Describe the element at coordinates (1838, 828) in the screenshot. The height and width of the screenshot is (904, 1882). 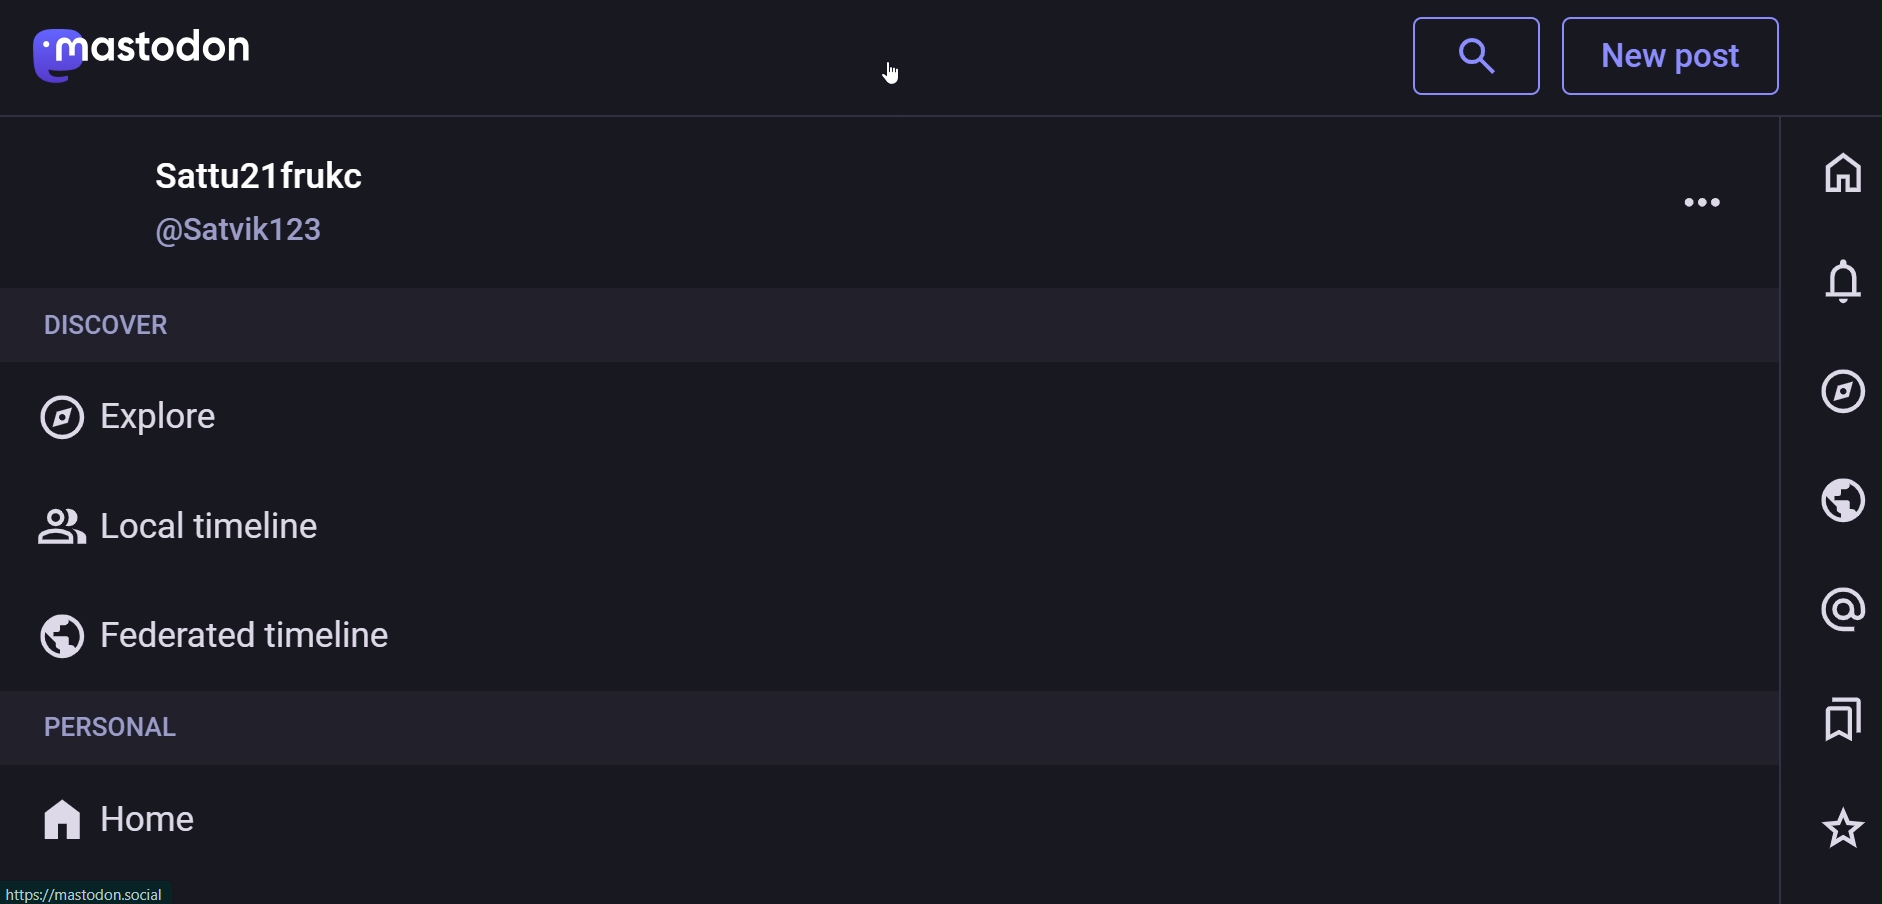
I see `favorite` at that location.